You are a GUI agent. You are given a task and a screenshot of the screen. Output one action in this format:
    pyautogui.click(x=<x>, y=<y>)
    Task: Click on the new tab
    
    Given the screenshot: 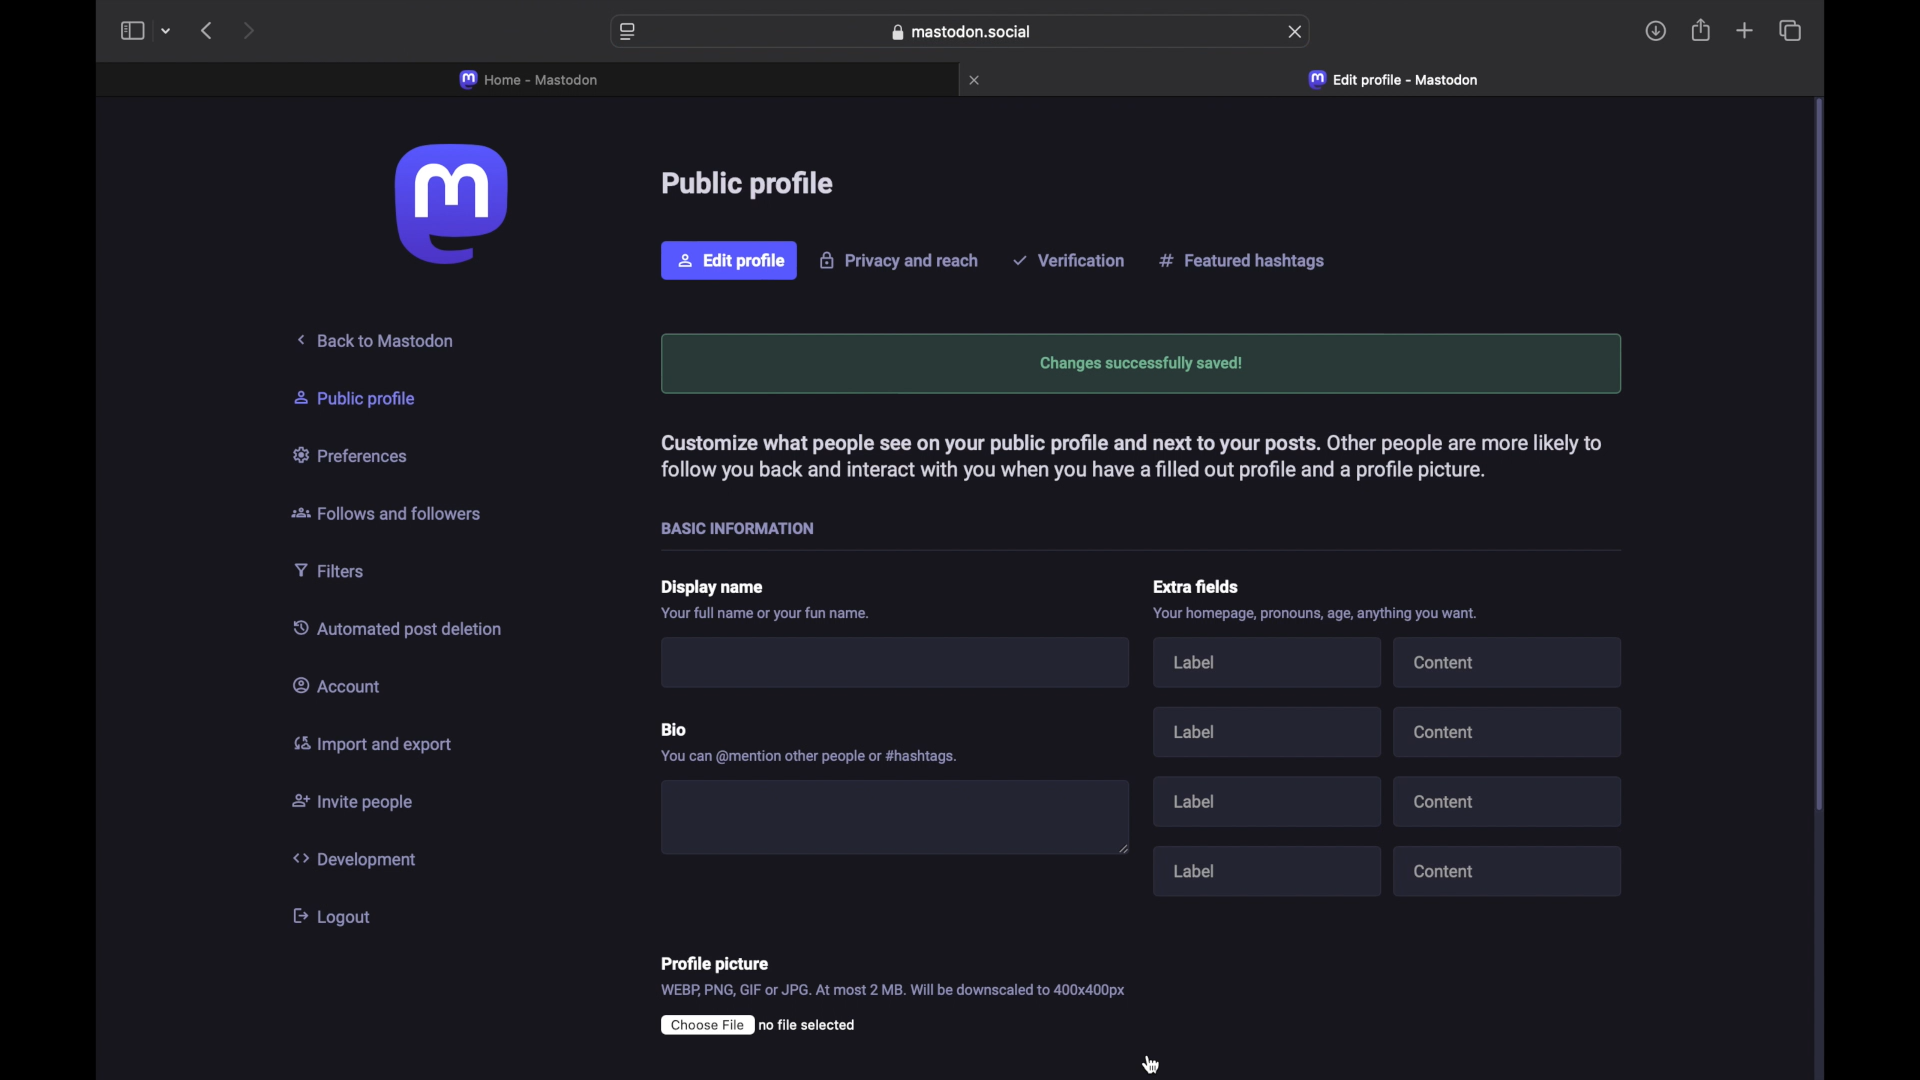 What is the action you would take?
    pyautogui.click(x=1744, y=33)
    